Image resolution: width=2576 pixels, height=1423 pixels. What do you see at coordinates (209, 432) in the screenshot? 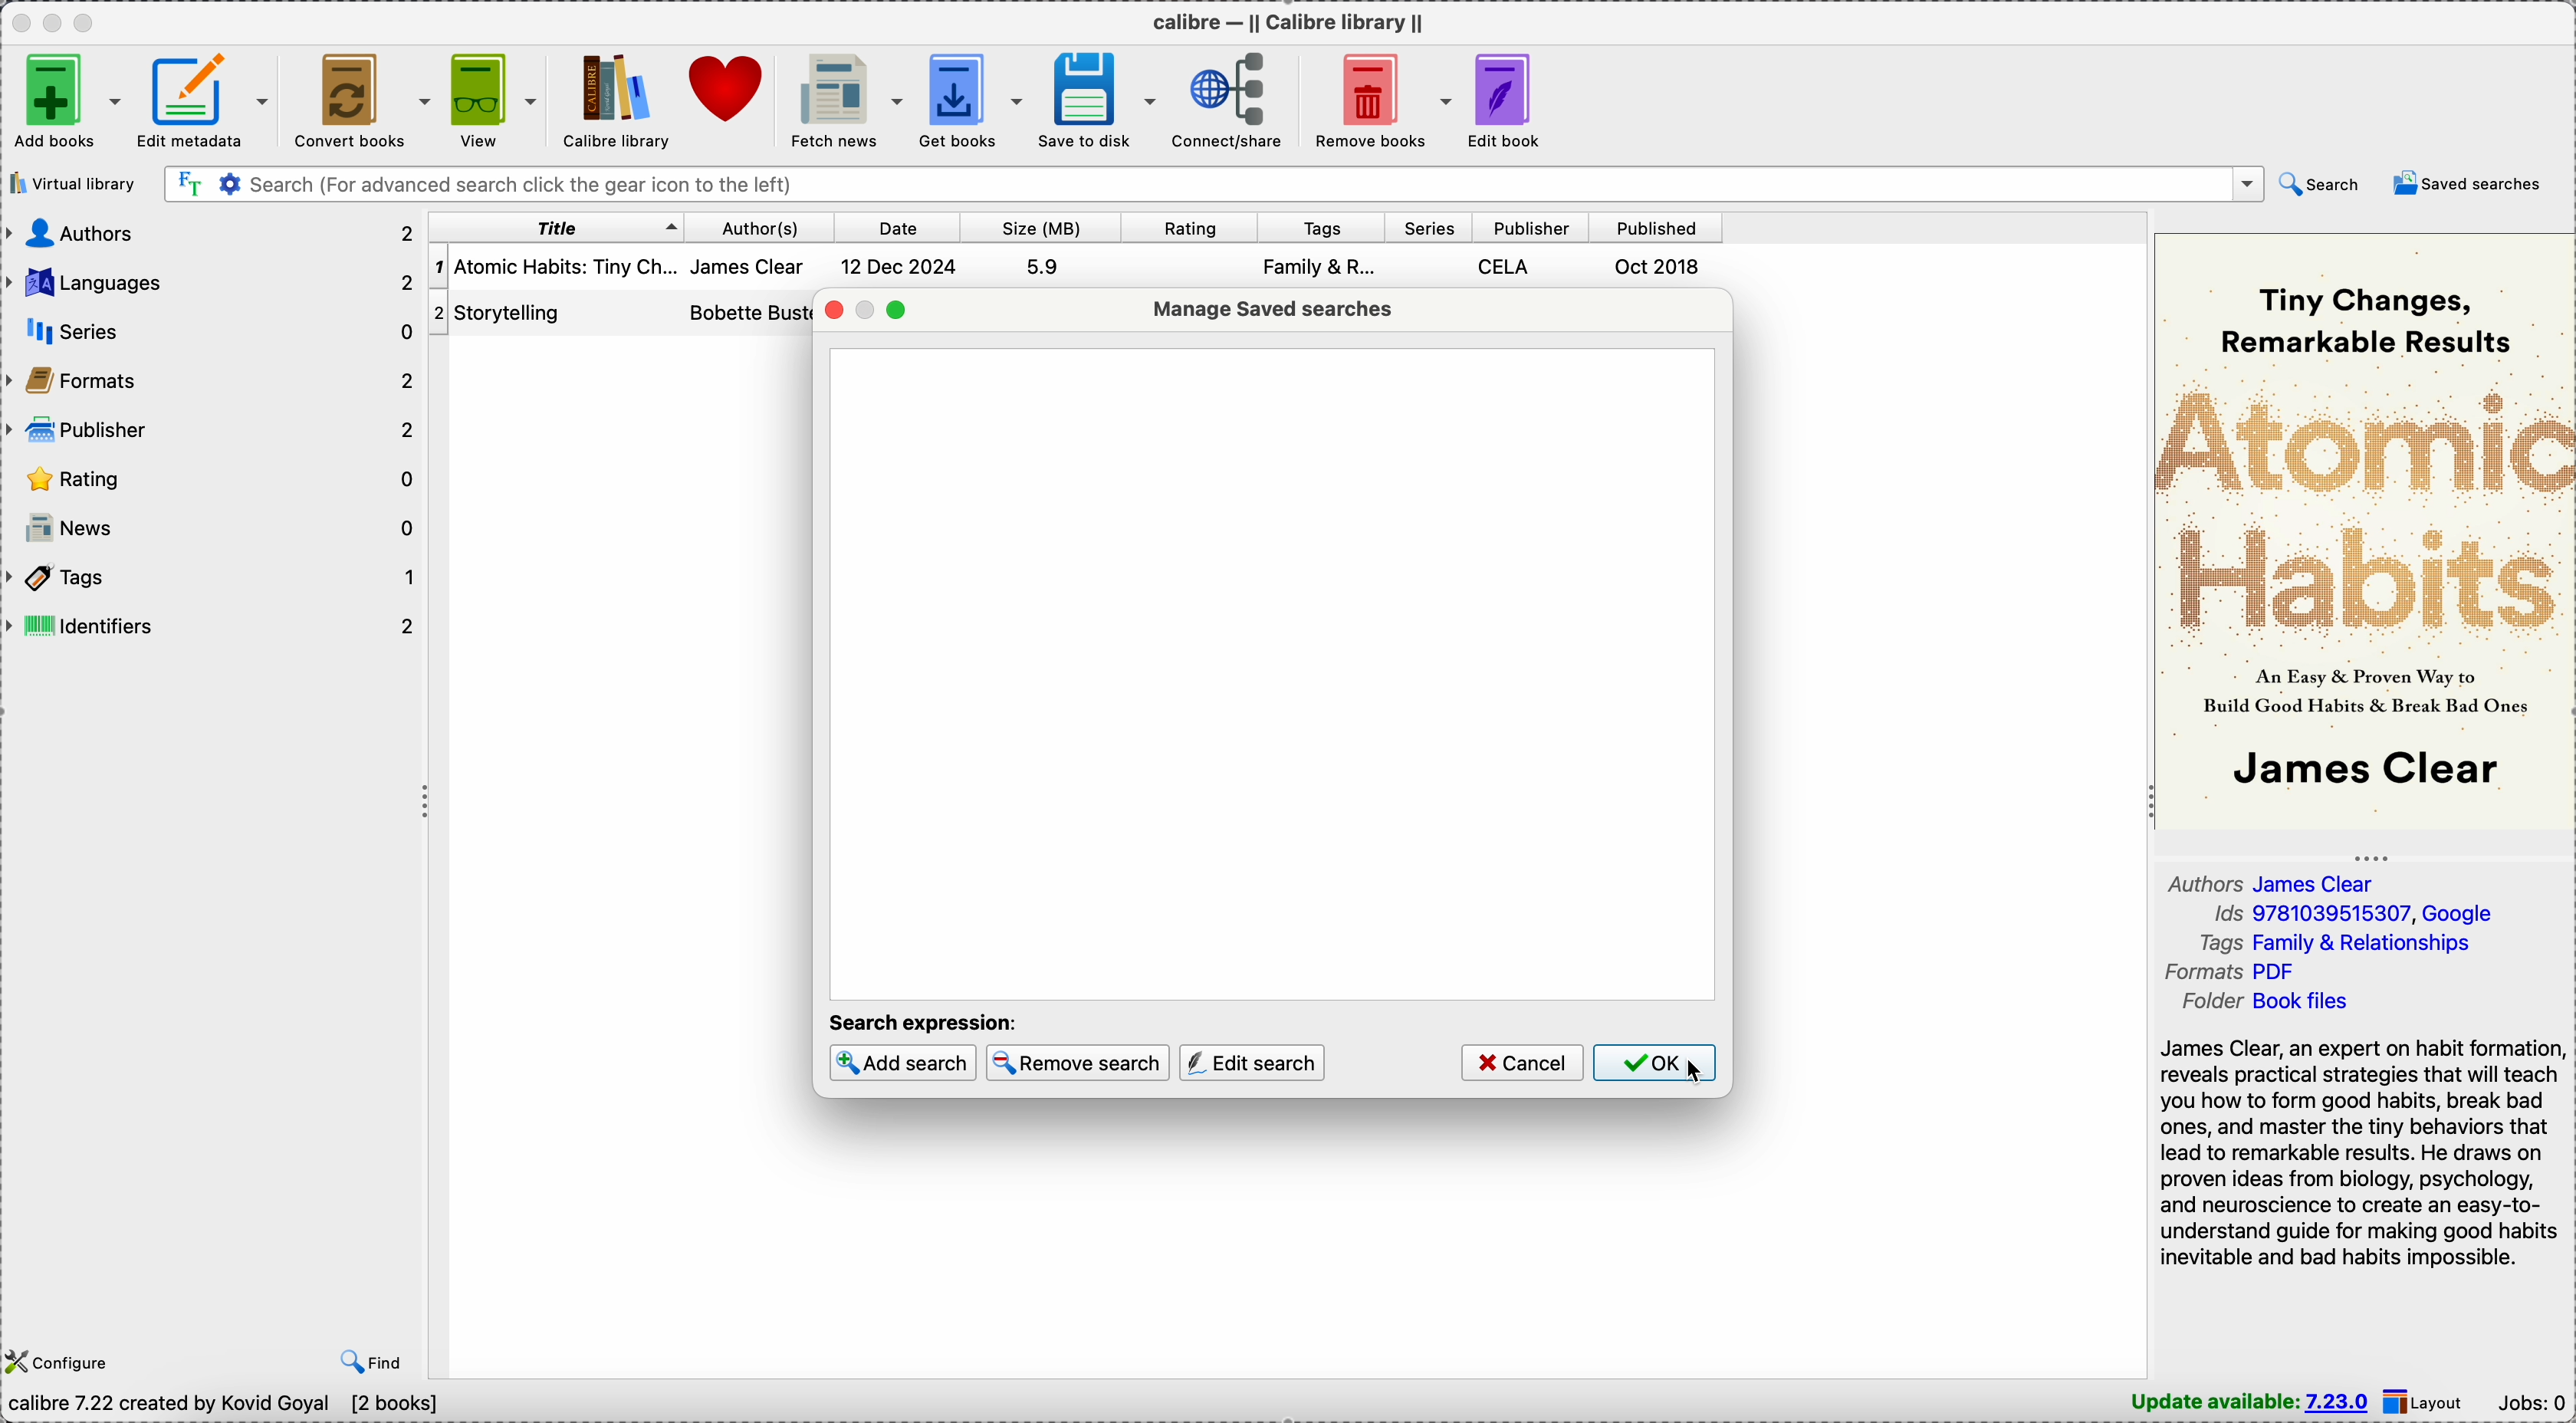
I see `publisher` at bounding box center [209, 432].